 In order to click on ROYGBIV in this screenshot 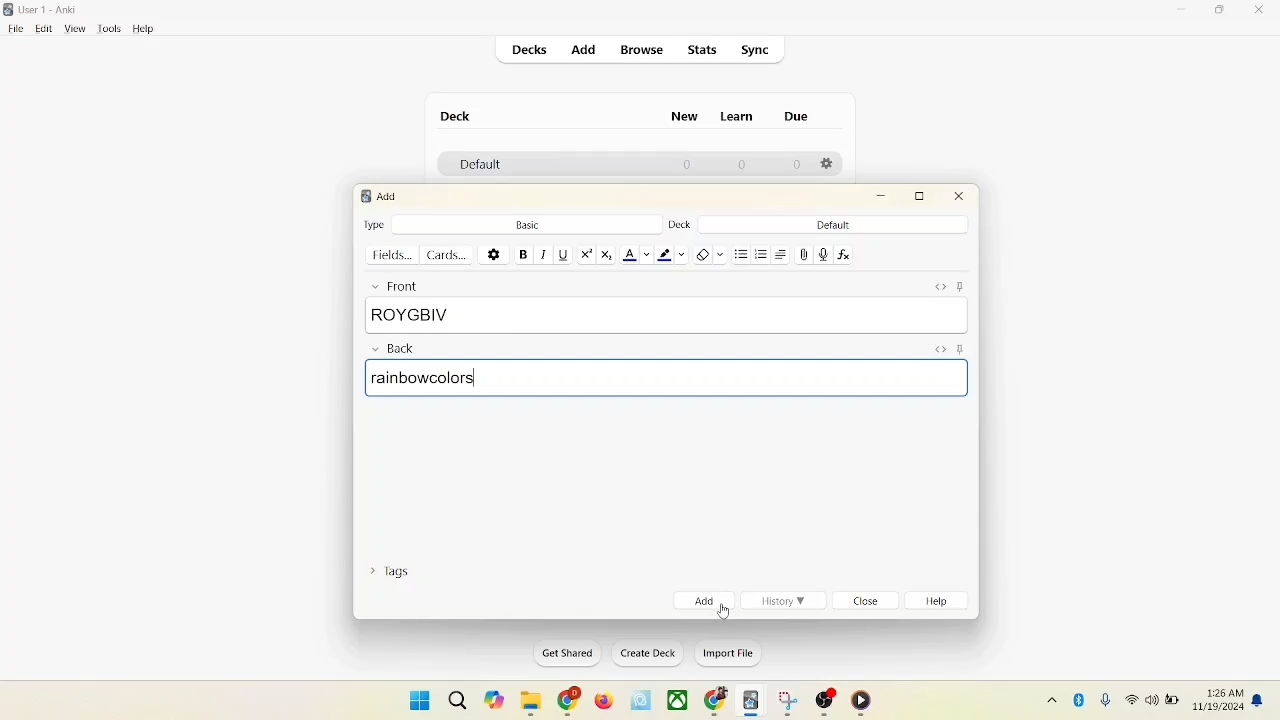, I will do `click(666, 316)`.